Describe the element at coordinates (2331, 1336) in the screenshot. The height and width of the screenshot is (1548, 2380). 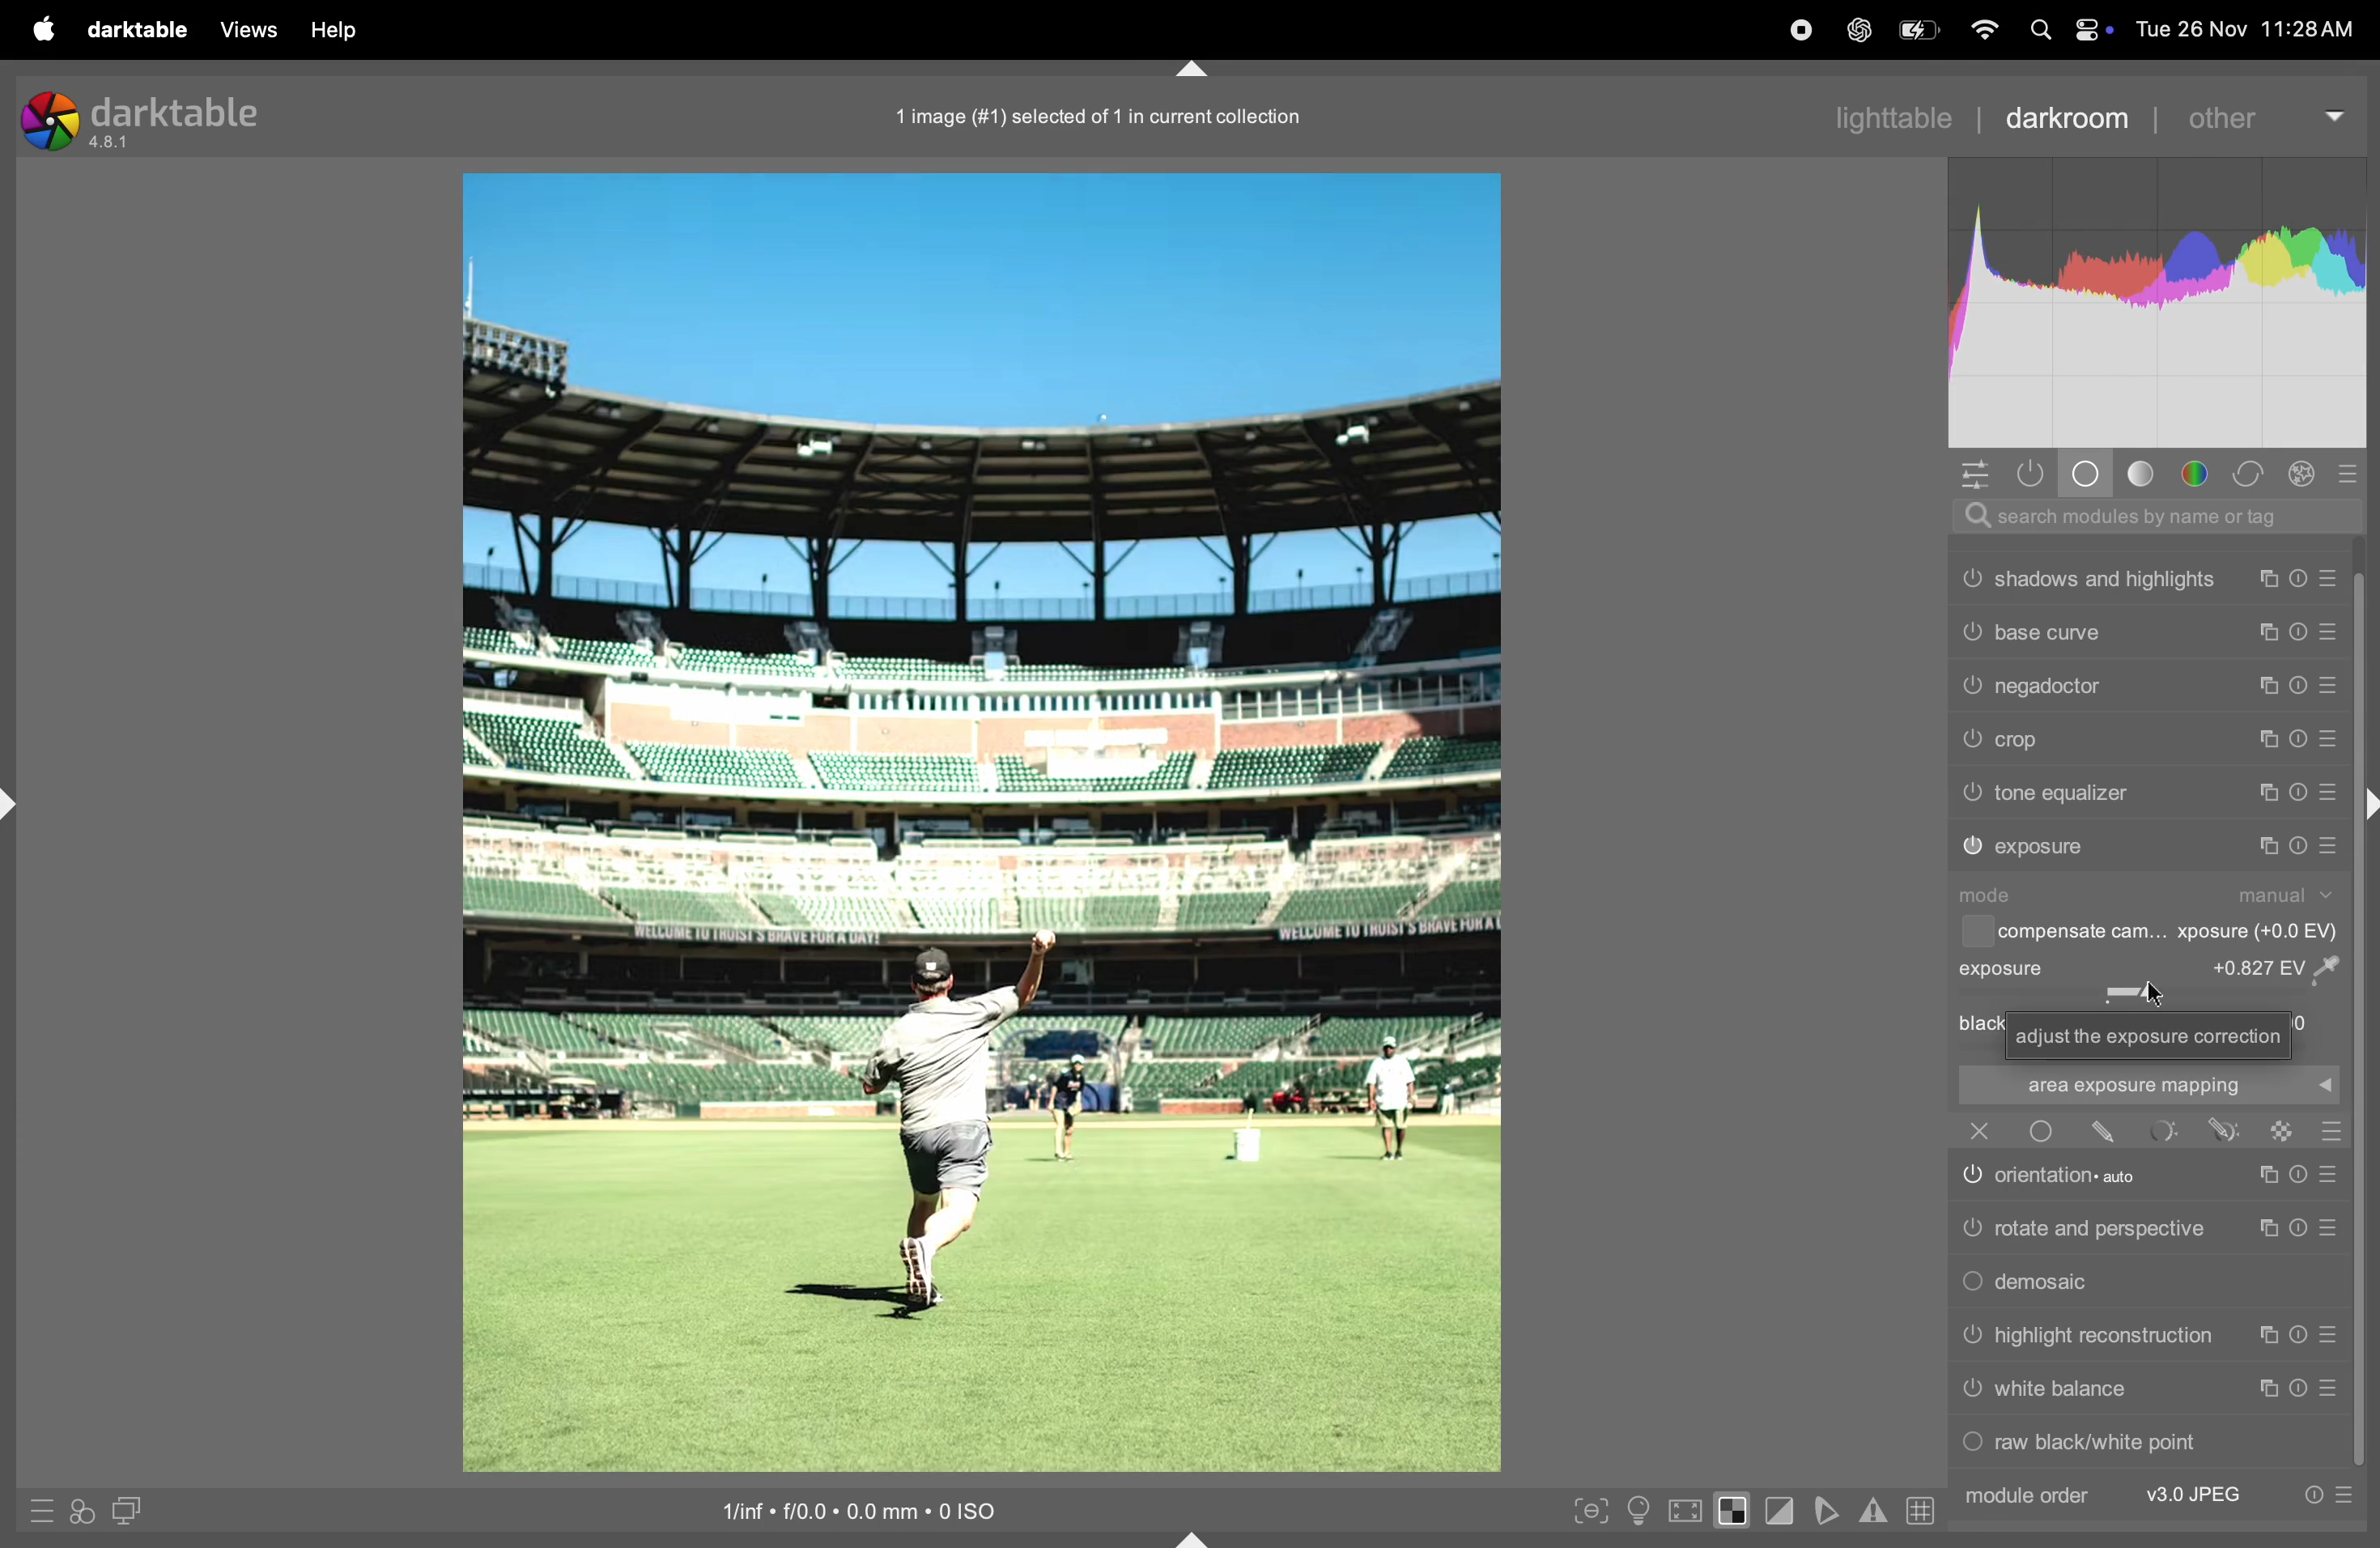
I see `Preset` at that location.